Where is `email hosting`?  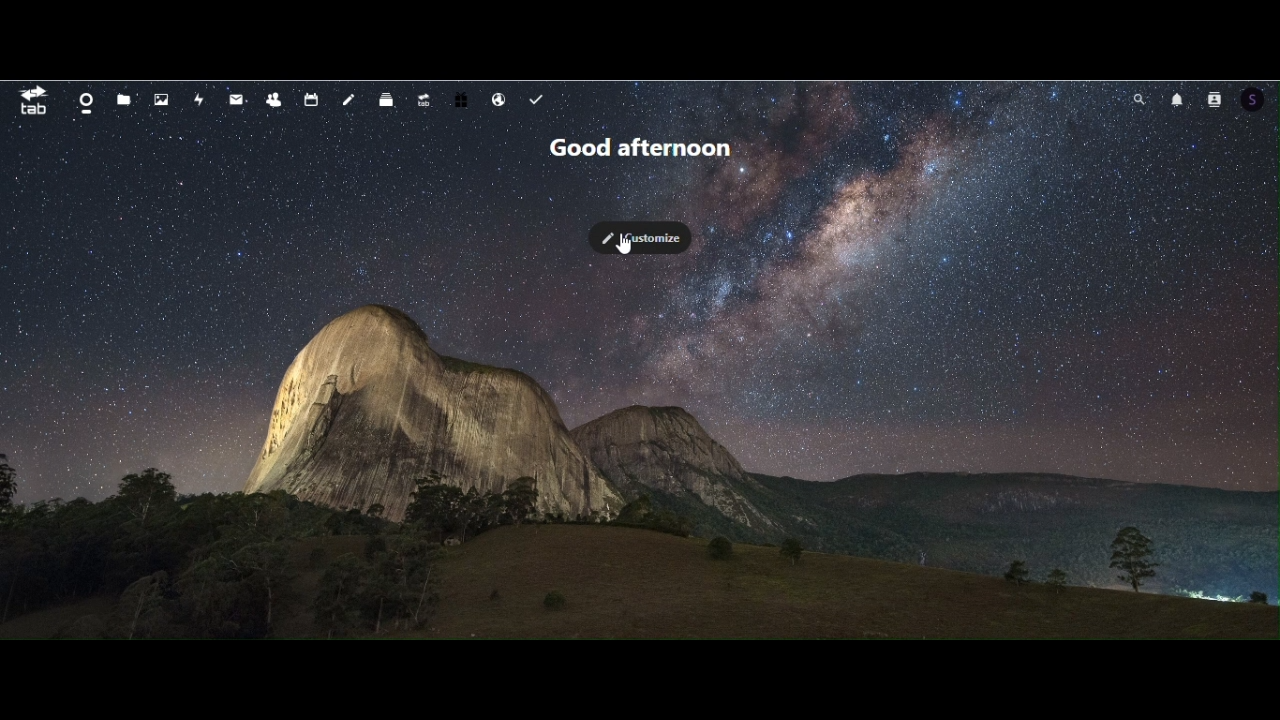
email hosting is located at coordinates (498, 98).